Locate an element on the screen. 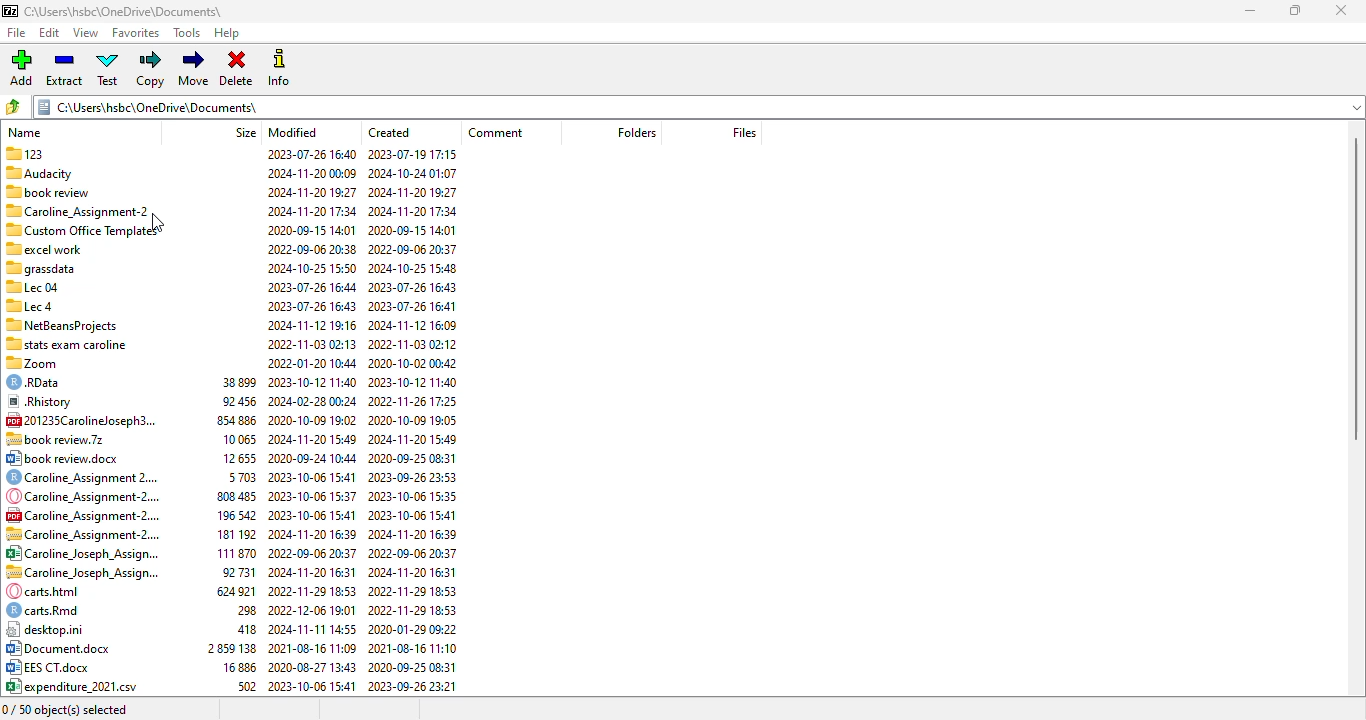 The image size is (1366, 720). RData is located at coordinates (38, 383).